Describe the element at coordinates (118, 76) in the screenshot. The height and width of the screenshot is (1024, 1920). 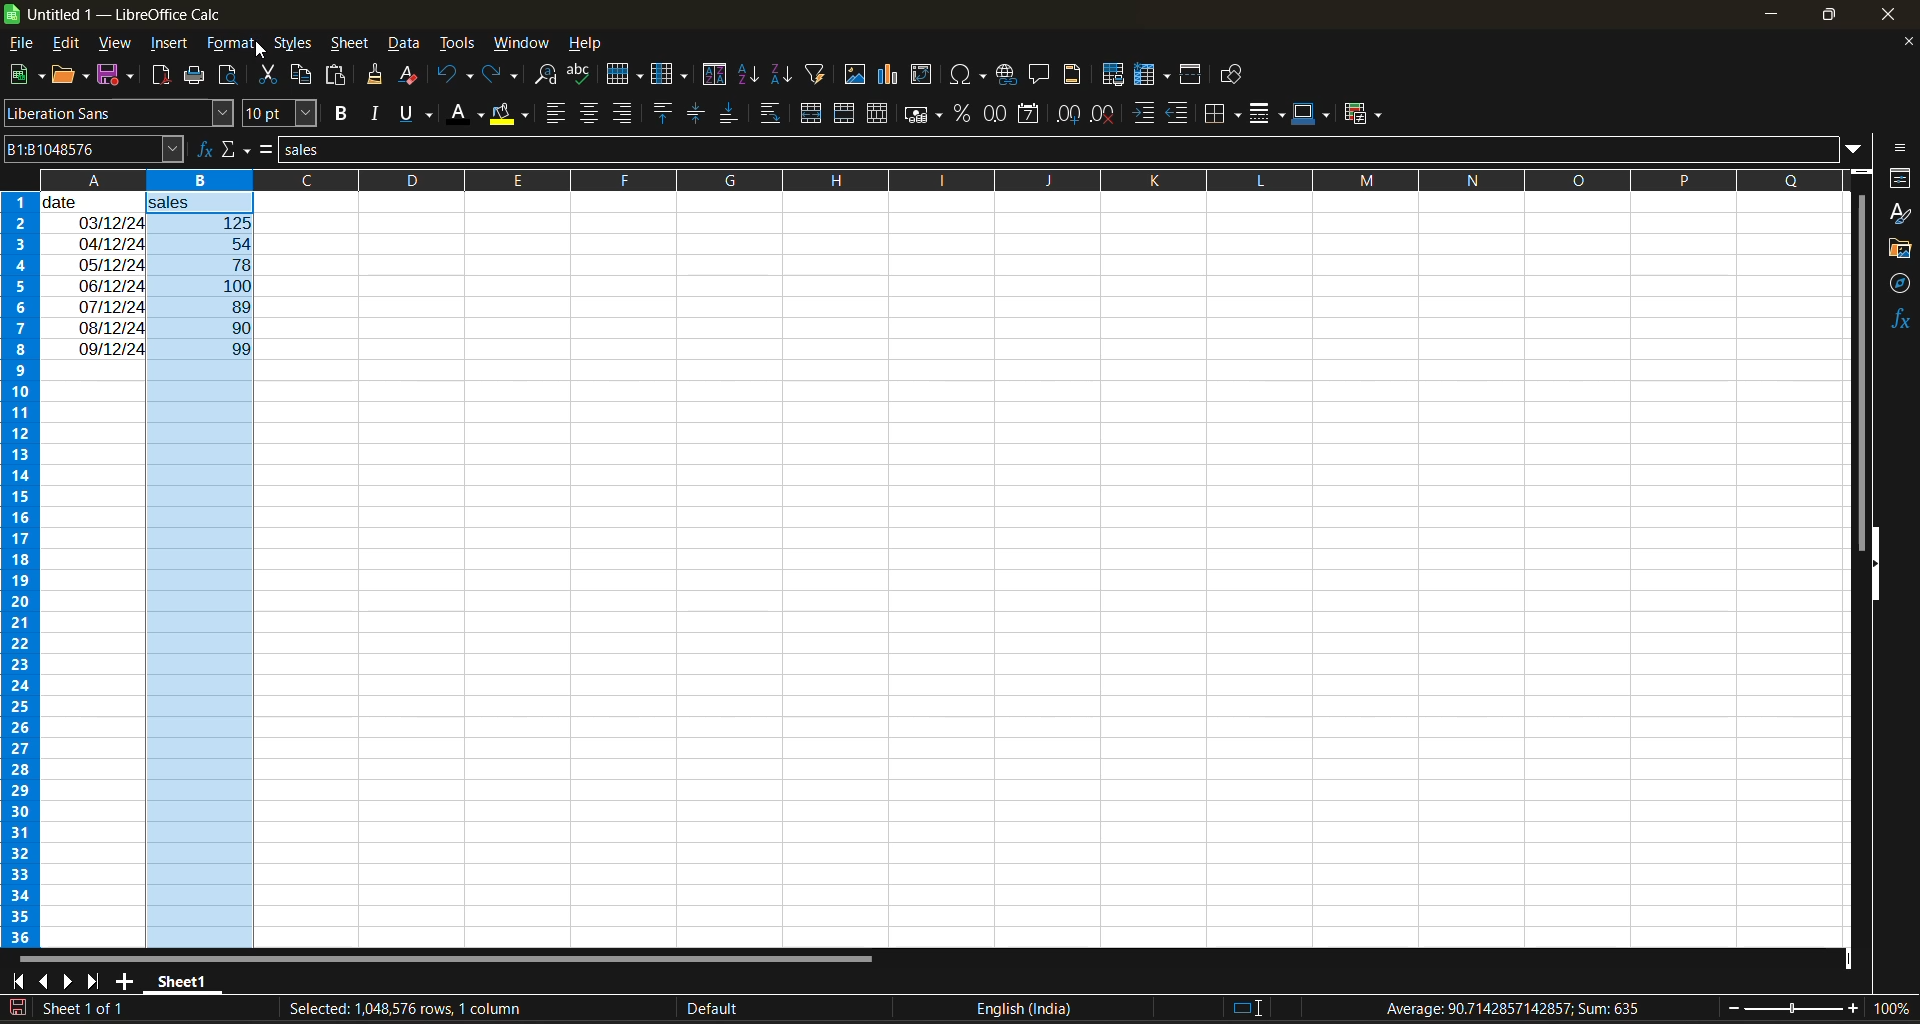
I see `save` at that location.